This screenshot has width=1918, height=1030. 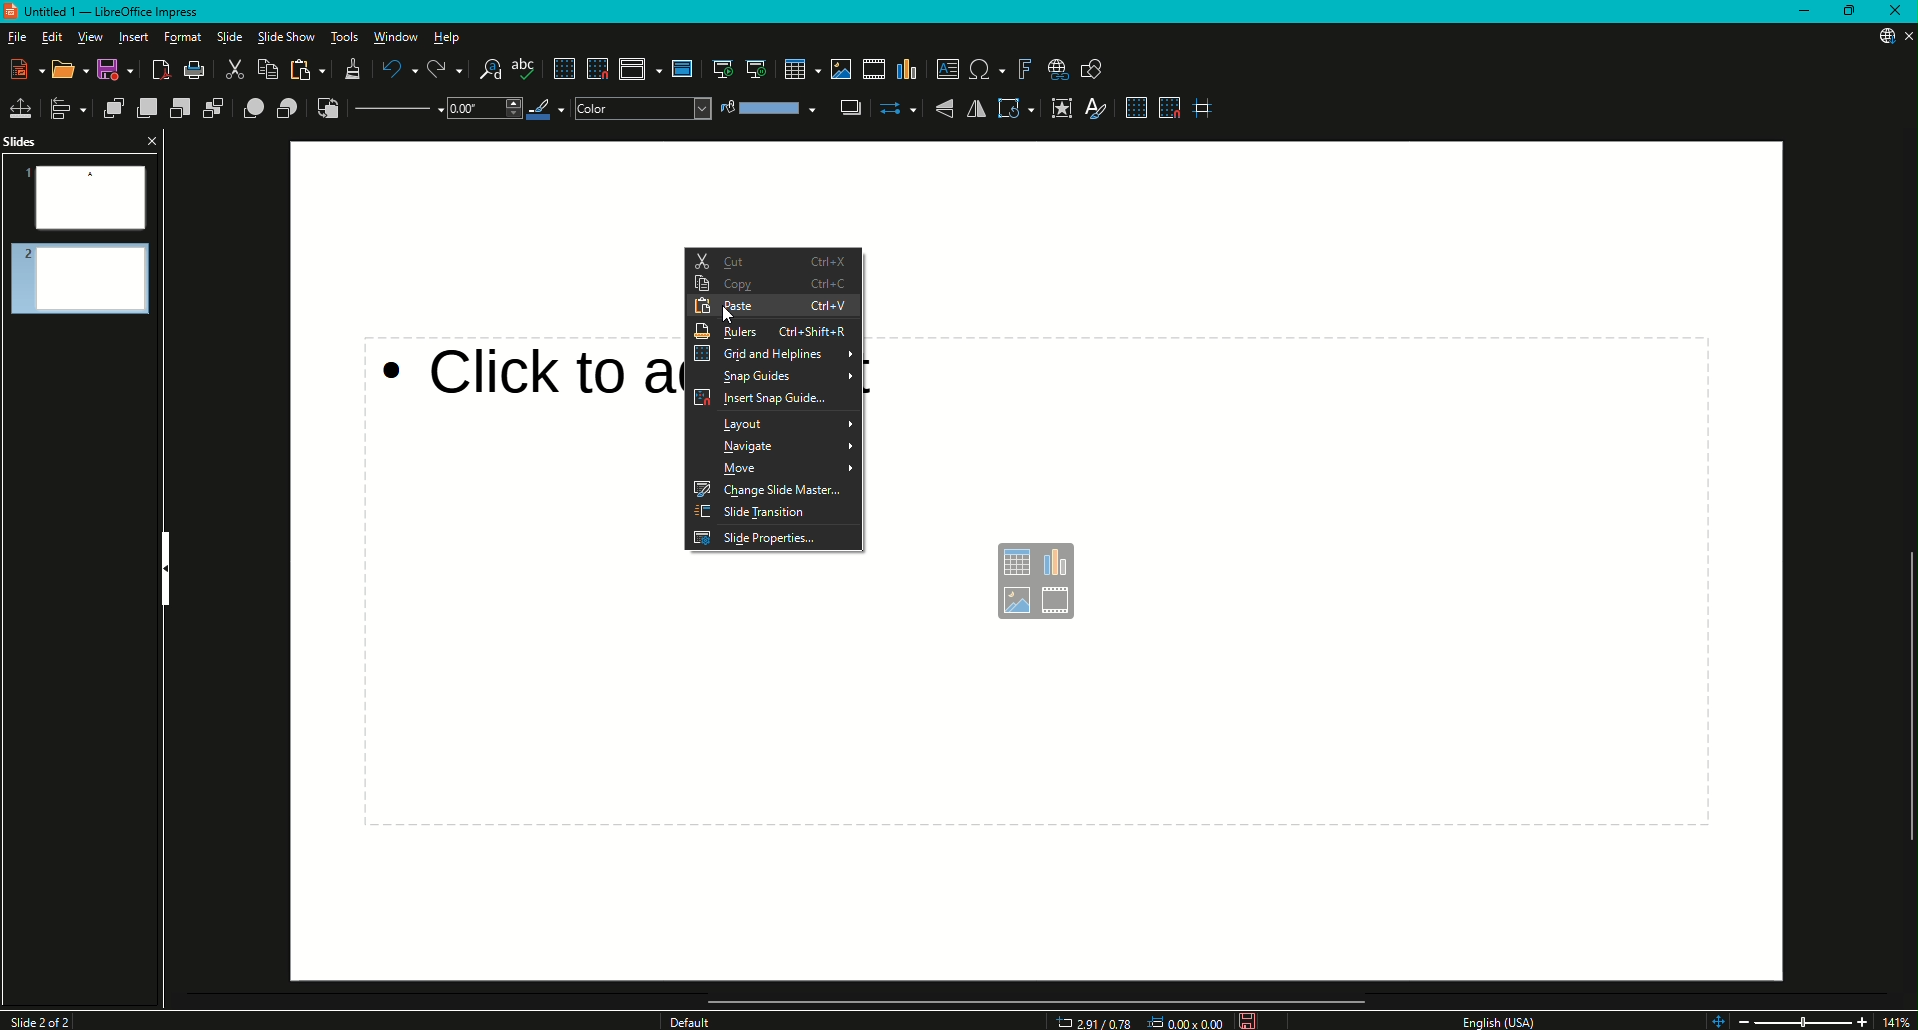 What do you see at coordinates (944, 70) in the screenshot?
I see `Insert Textbox` at bounding box center [944, 70].